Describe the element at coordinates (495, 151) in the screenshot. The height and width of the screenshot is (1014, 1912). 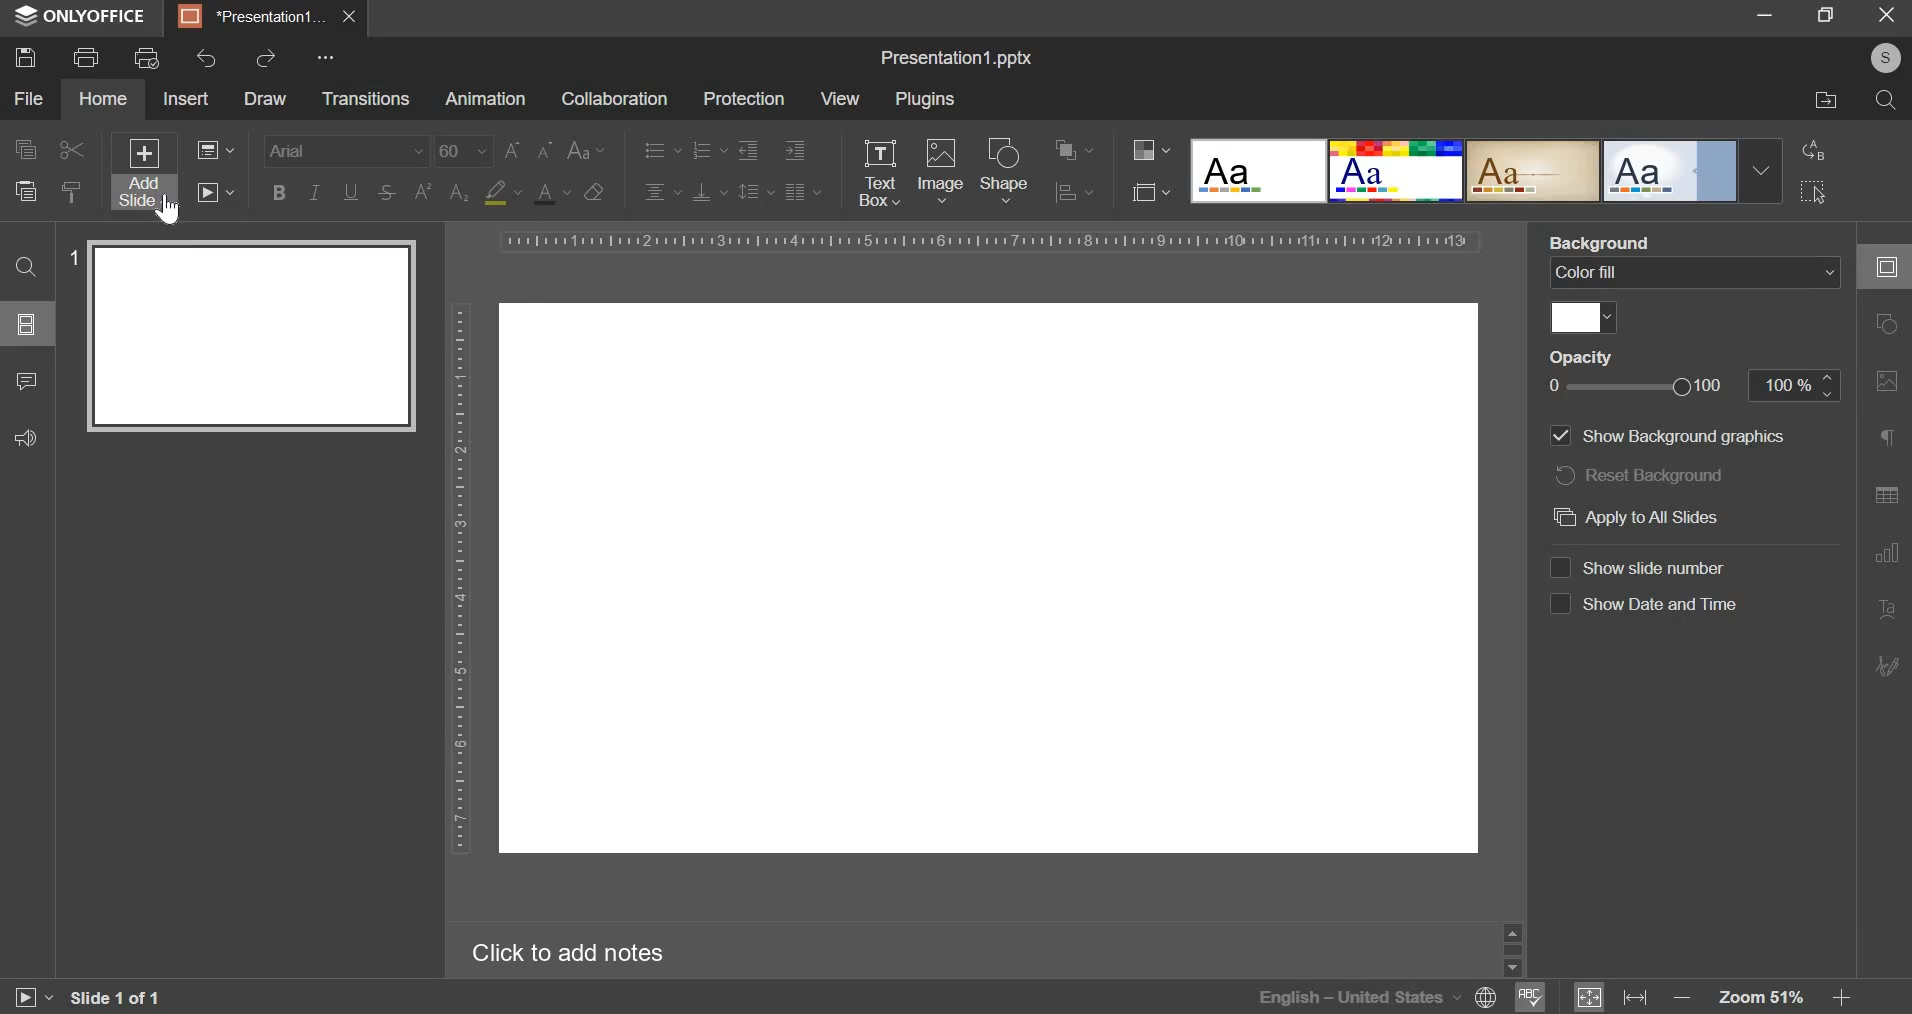
I see `font size` at that location.